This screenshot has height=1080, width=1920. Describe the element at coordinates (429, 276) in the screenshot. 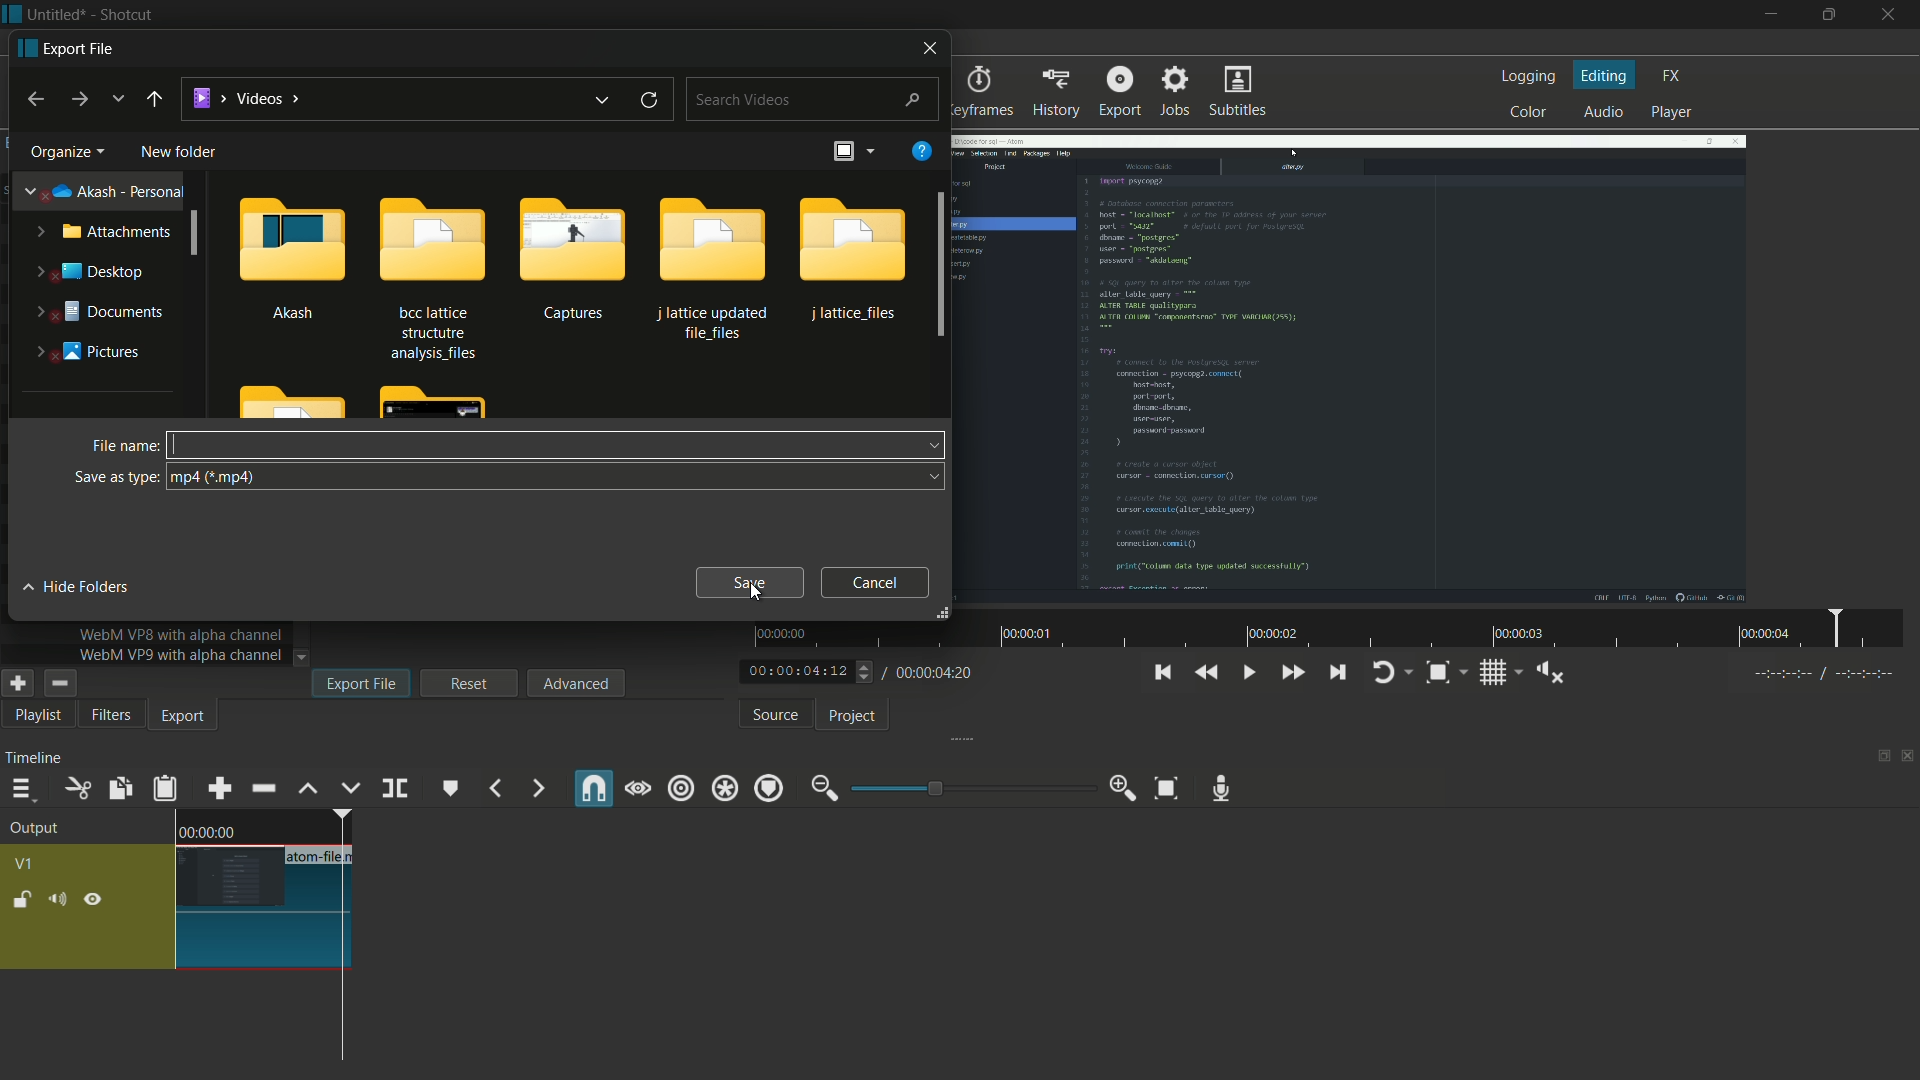

I see `folder-2` at that location.